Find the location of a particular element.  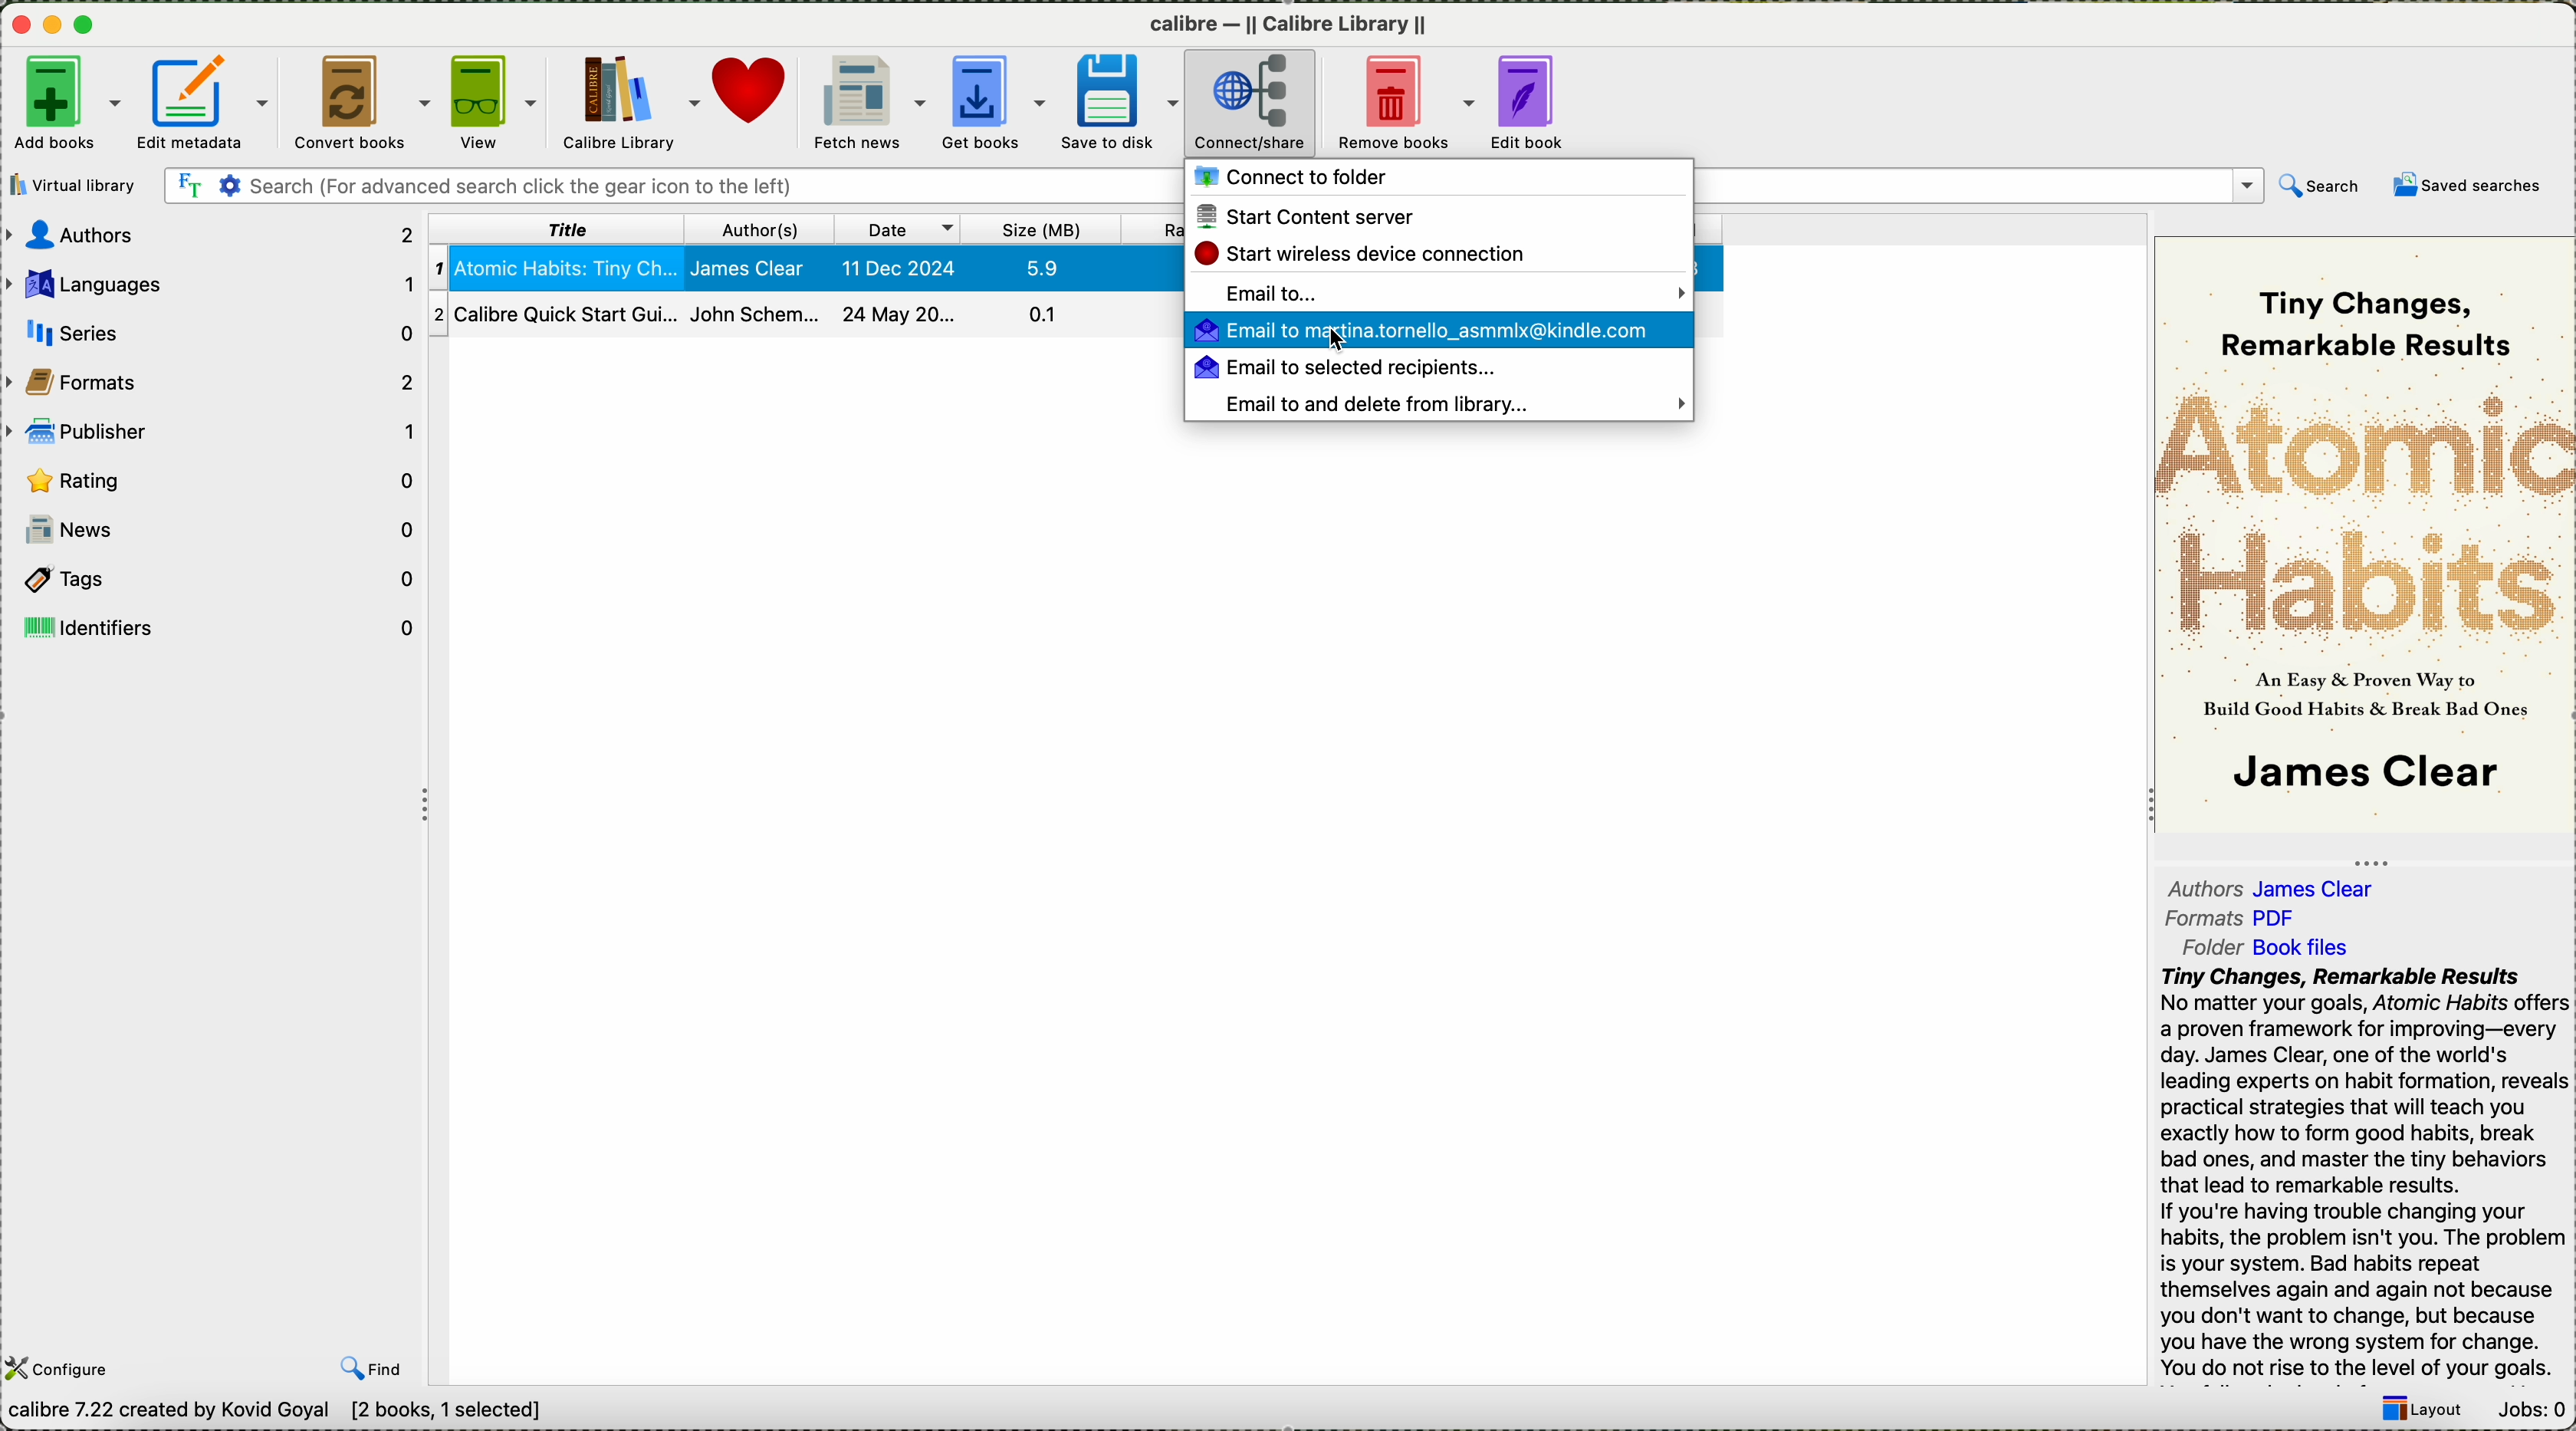

remove books is located at coordinates (1405, 104).